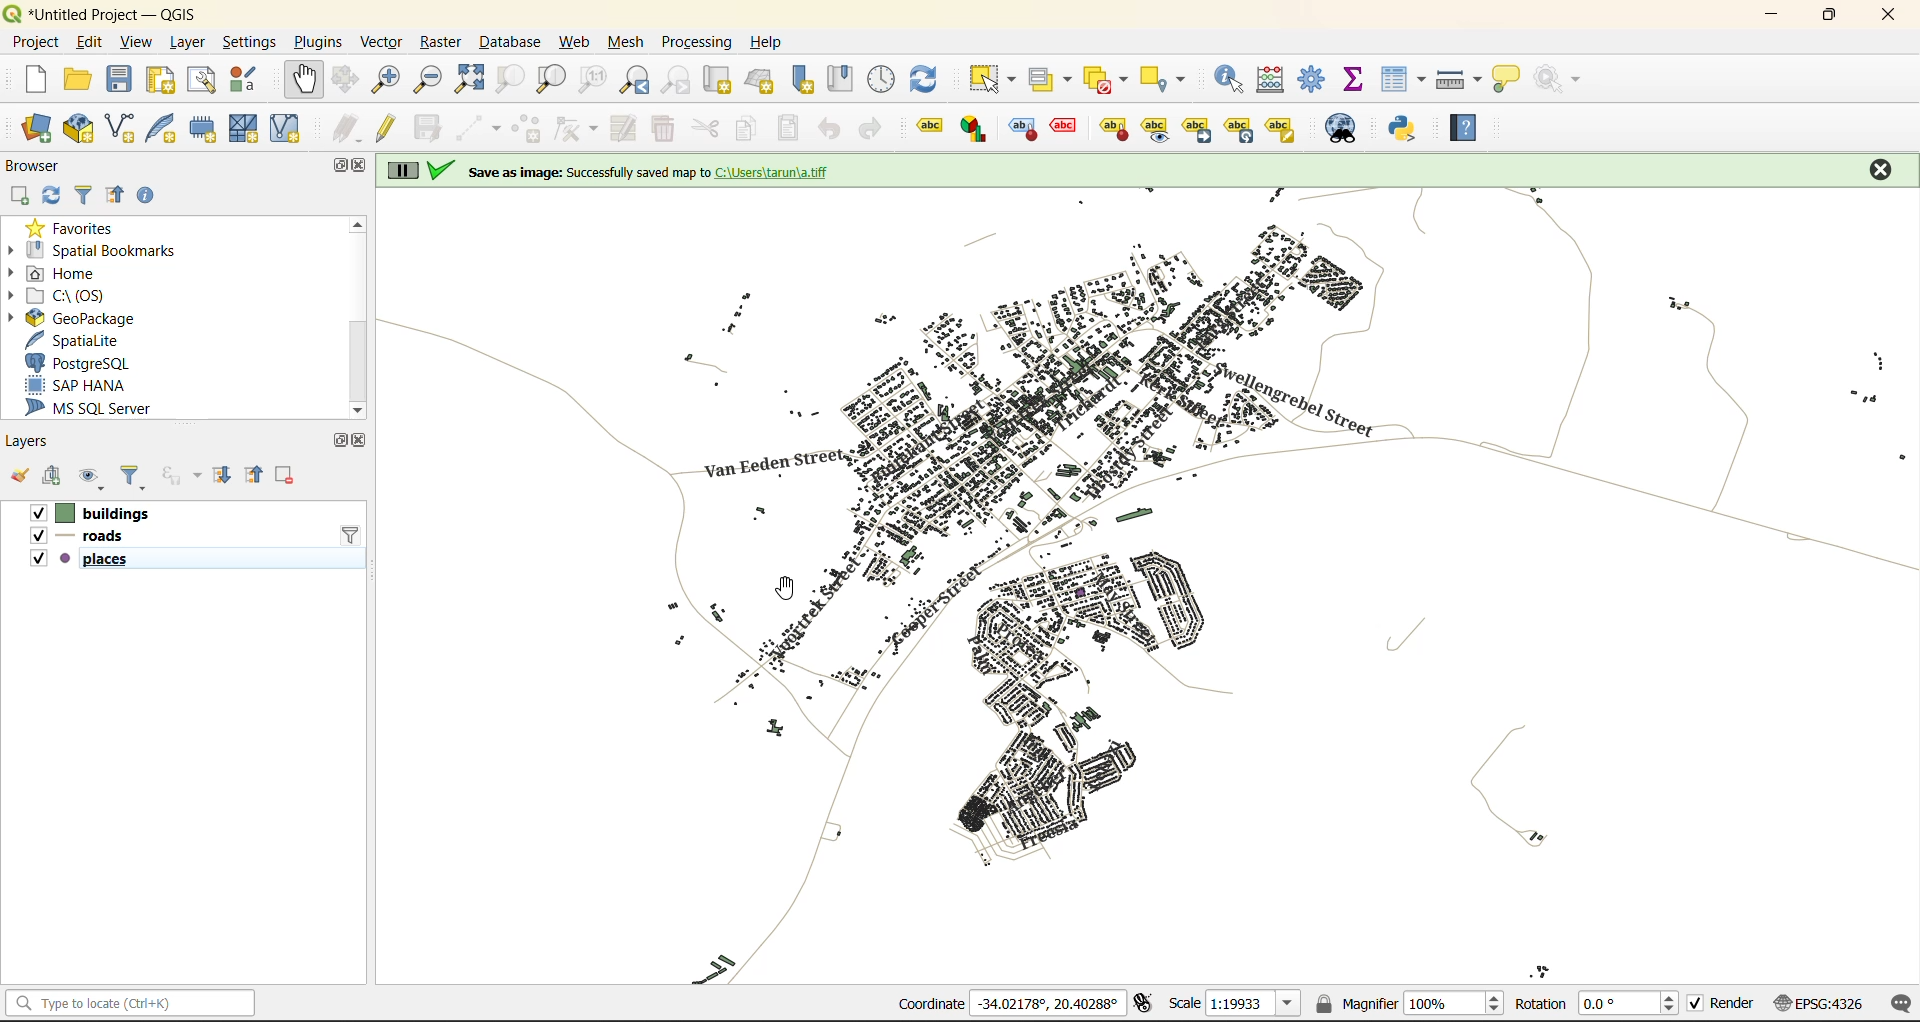 Image resolution: width=1920 pixels, height=1022 pixels. Describe the element at coordinates (188, 40) in the screenshot. I see `layer` at that location.